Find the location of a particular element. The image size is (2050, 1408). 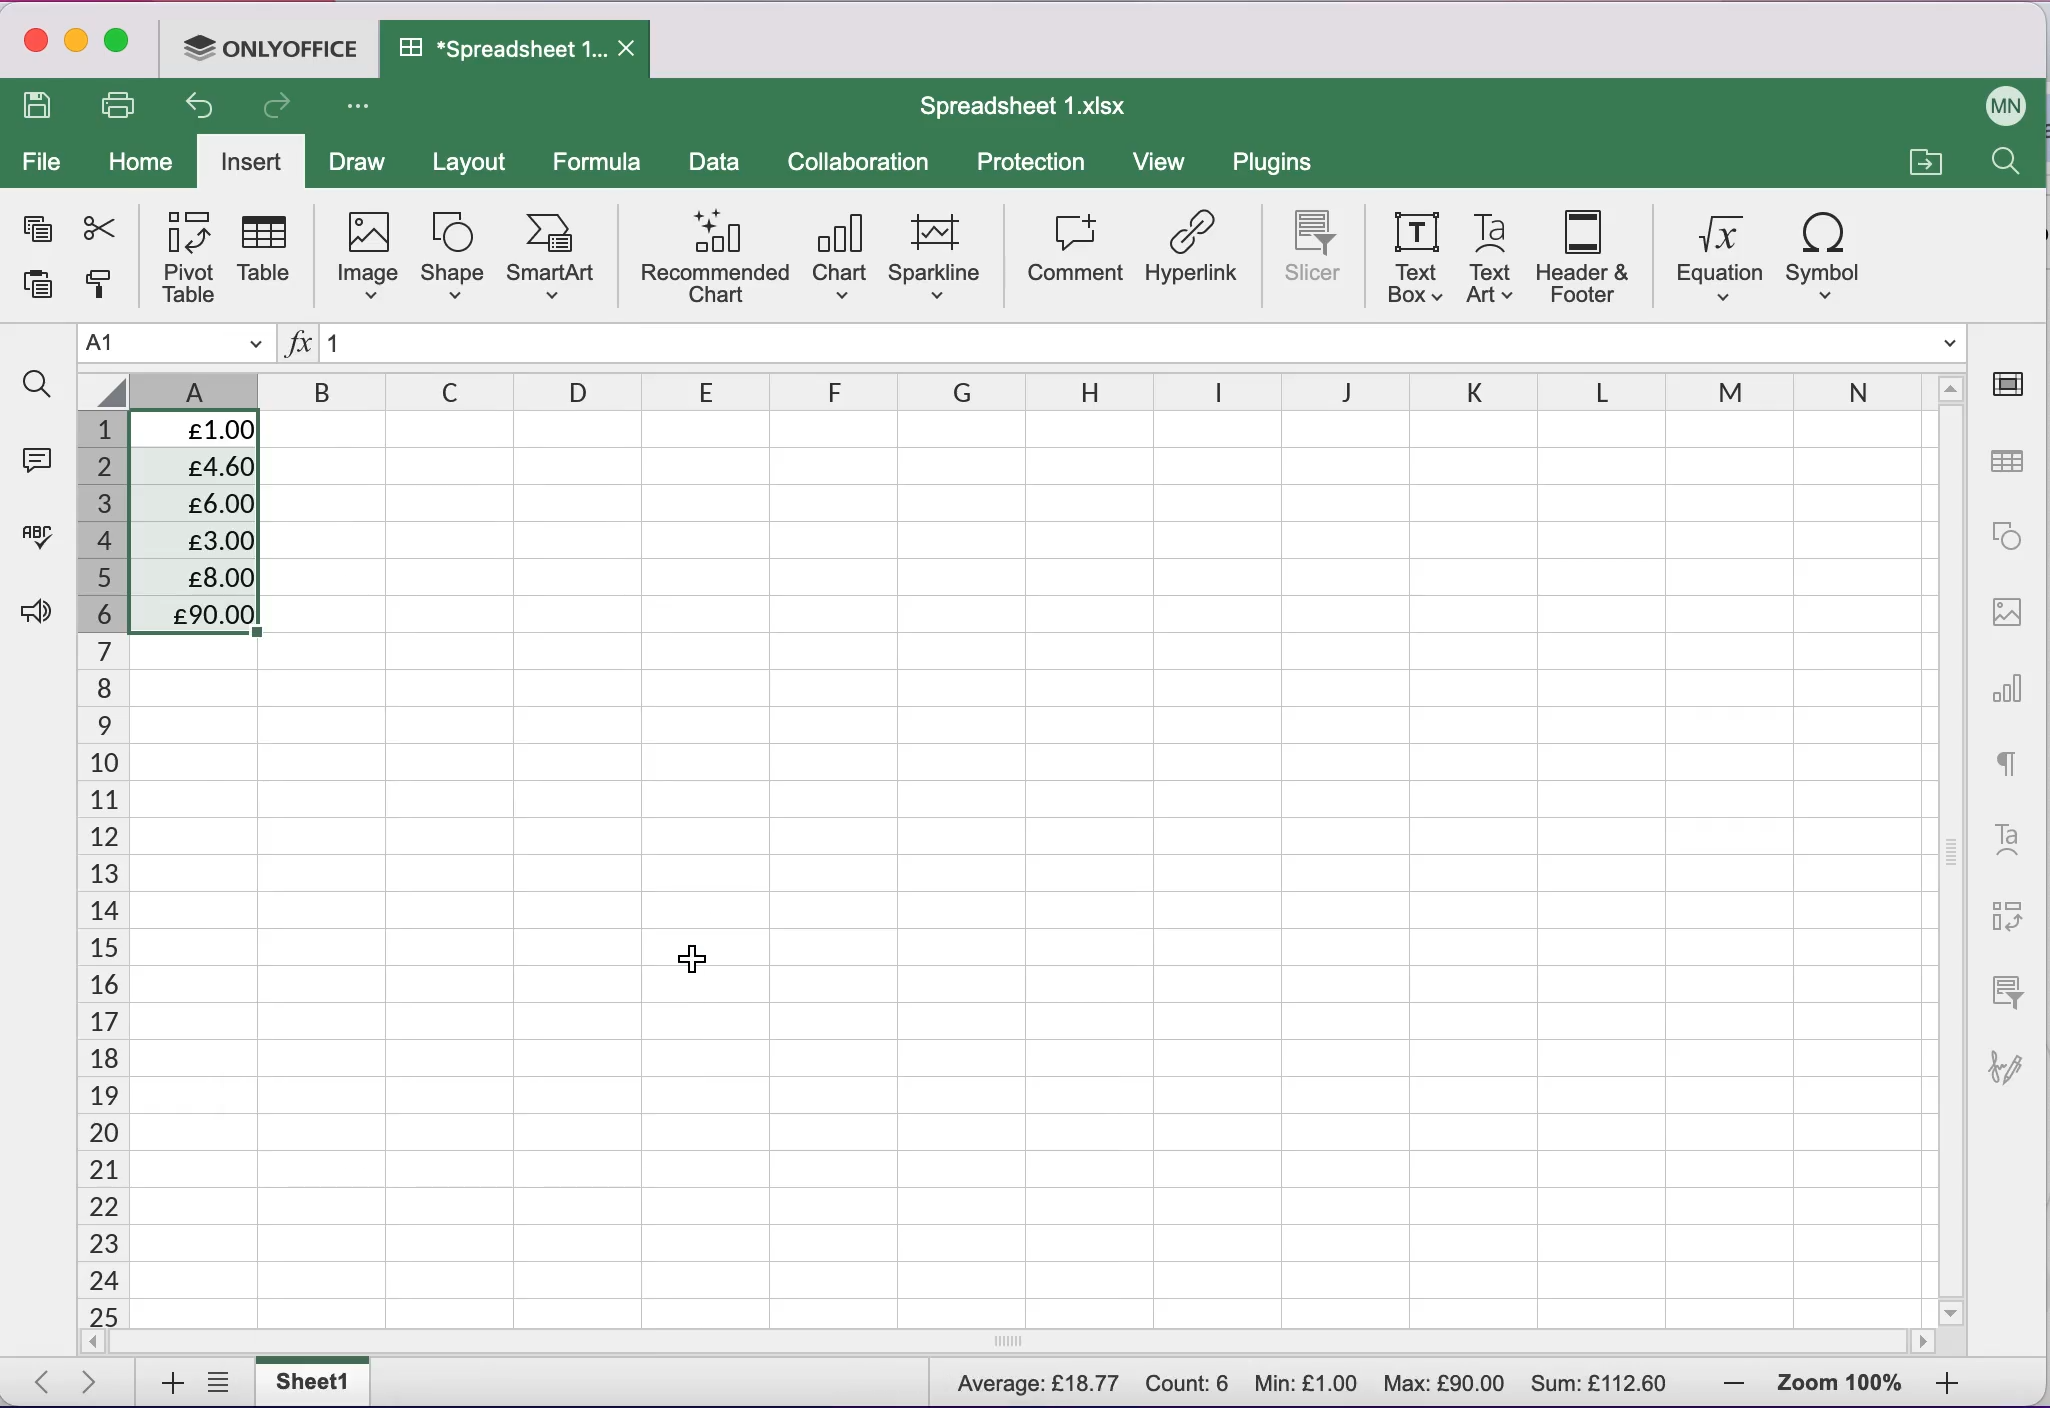

list of sheets is located at coordinates (218, 1385).